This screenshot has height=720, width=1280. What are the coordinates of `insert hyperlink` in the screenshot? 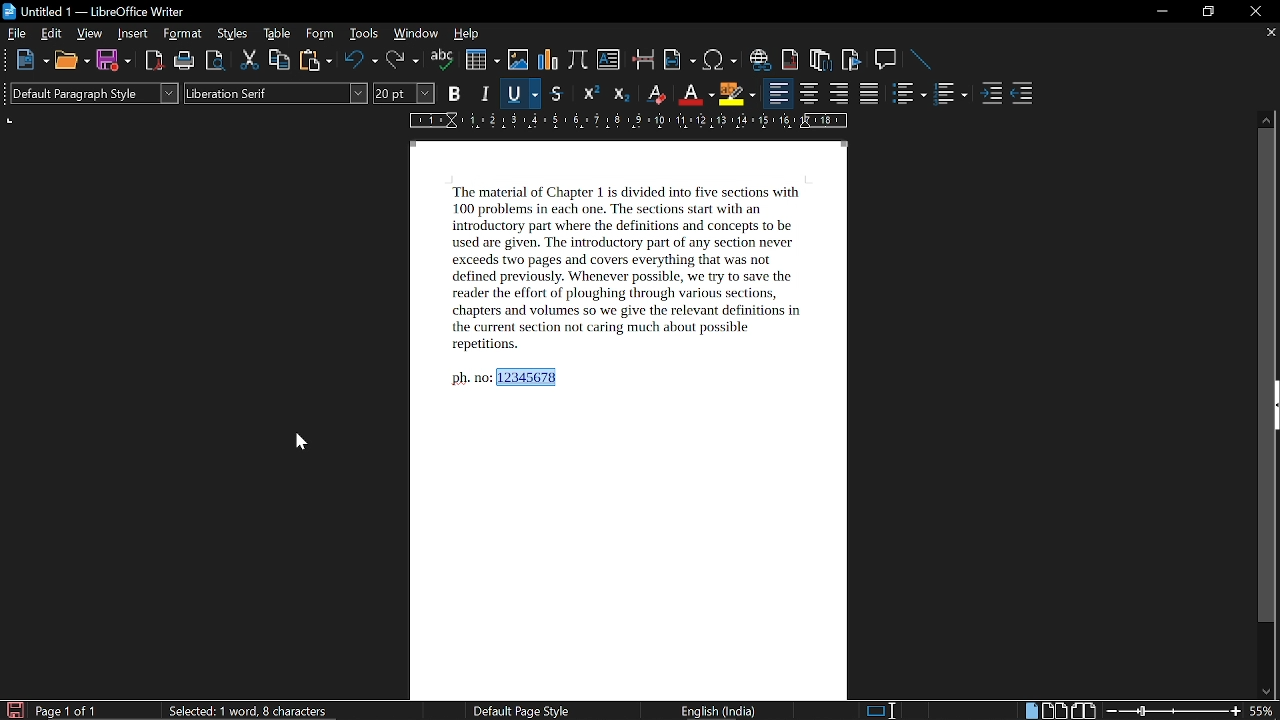 It's located at (758, 59).